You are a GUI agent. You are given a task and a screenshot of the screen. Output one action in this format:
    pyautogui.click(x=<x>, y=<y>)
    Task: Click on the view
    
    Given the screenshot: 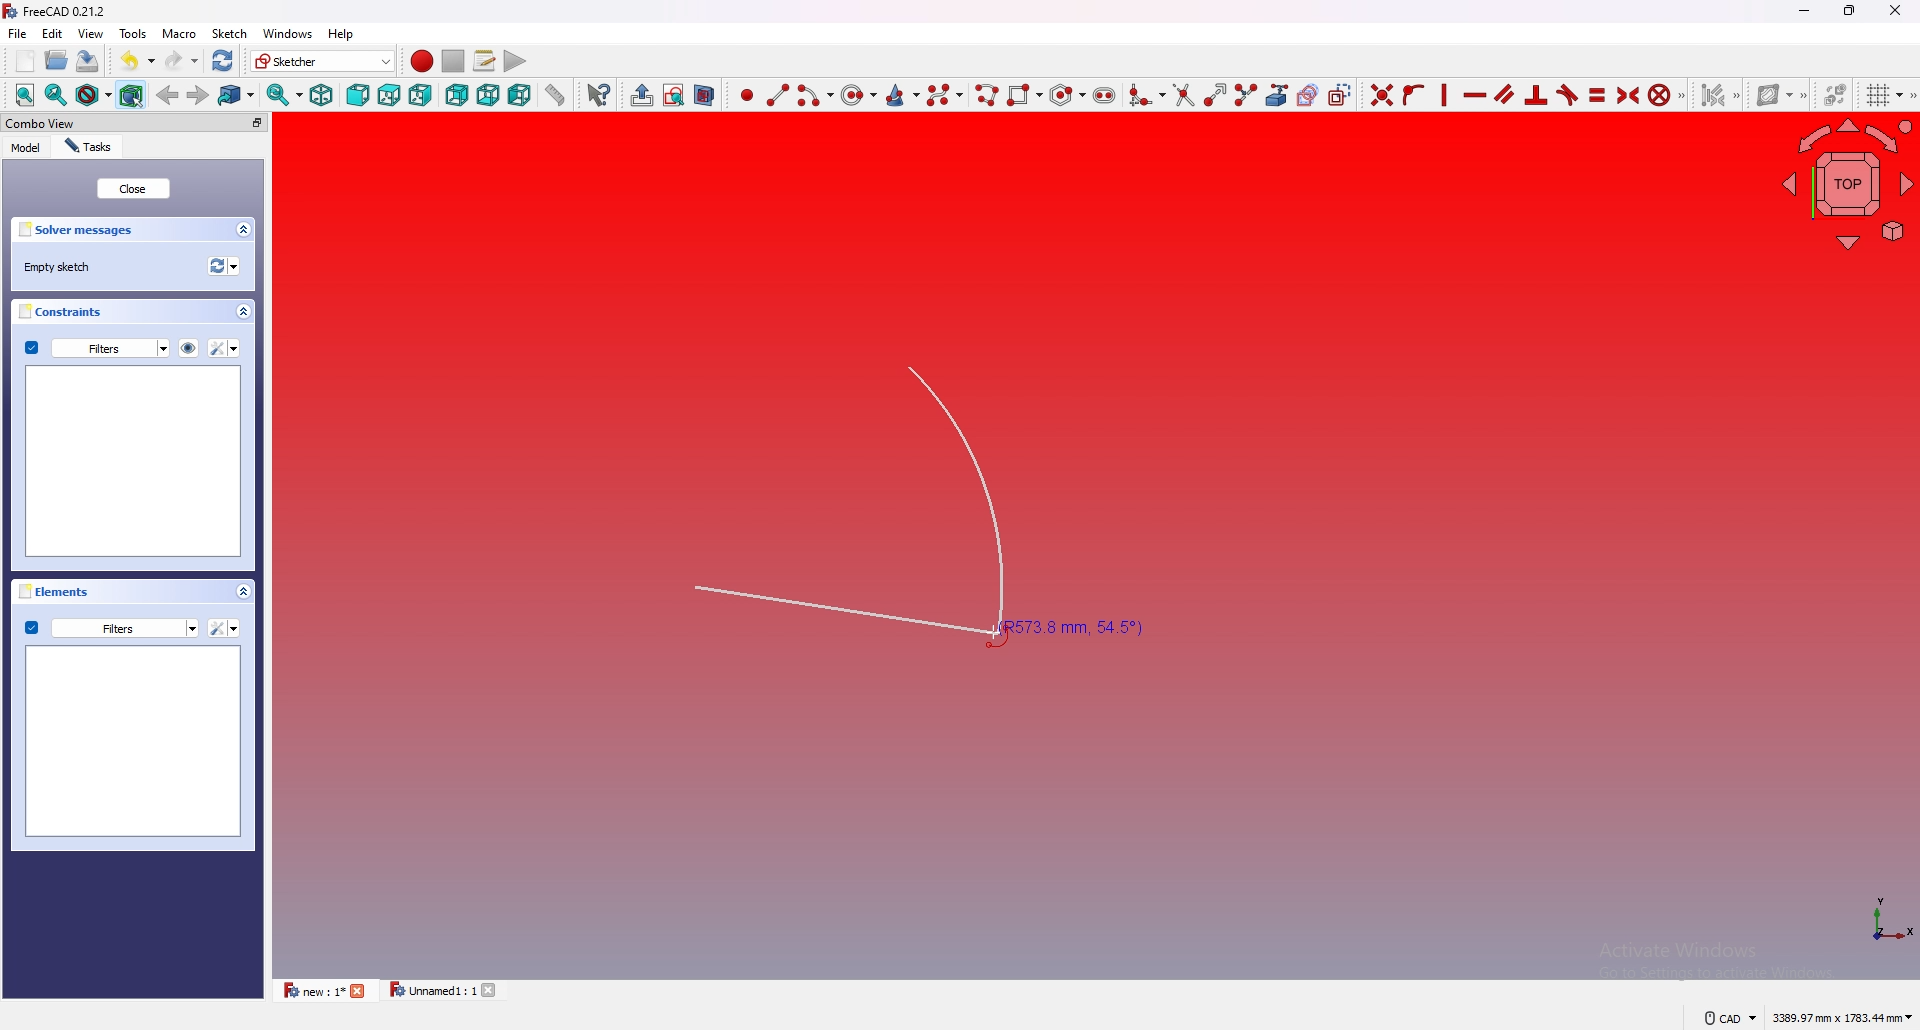 What is the action you would take?
    pyautogui.click(x=91, y=32)
    